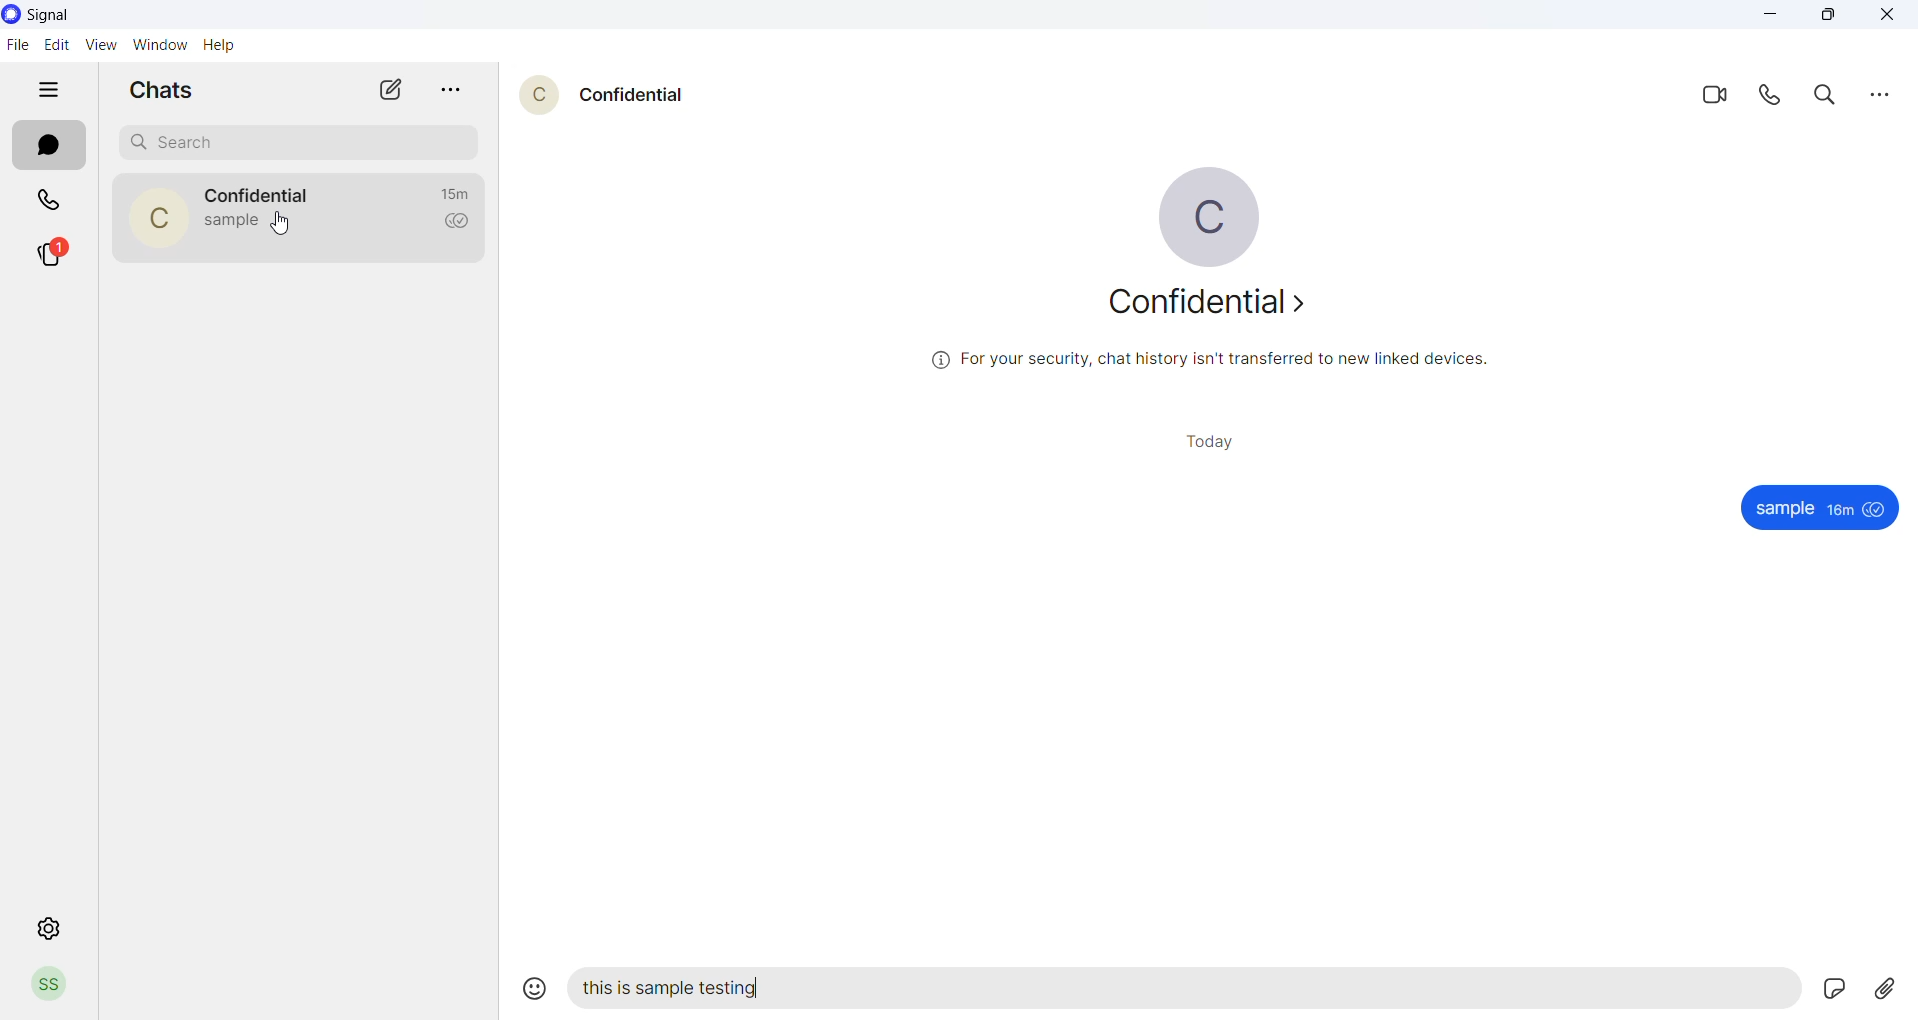  I want to click on video call, so click(1720, 93).